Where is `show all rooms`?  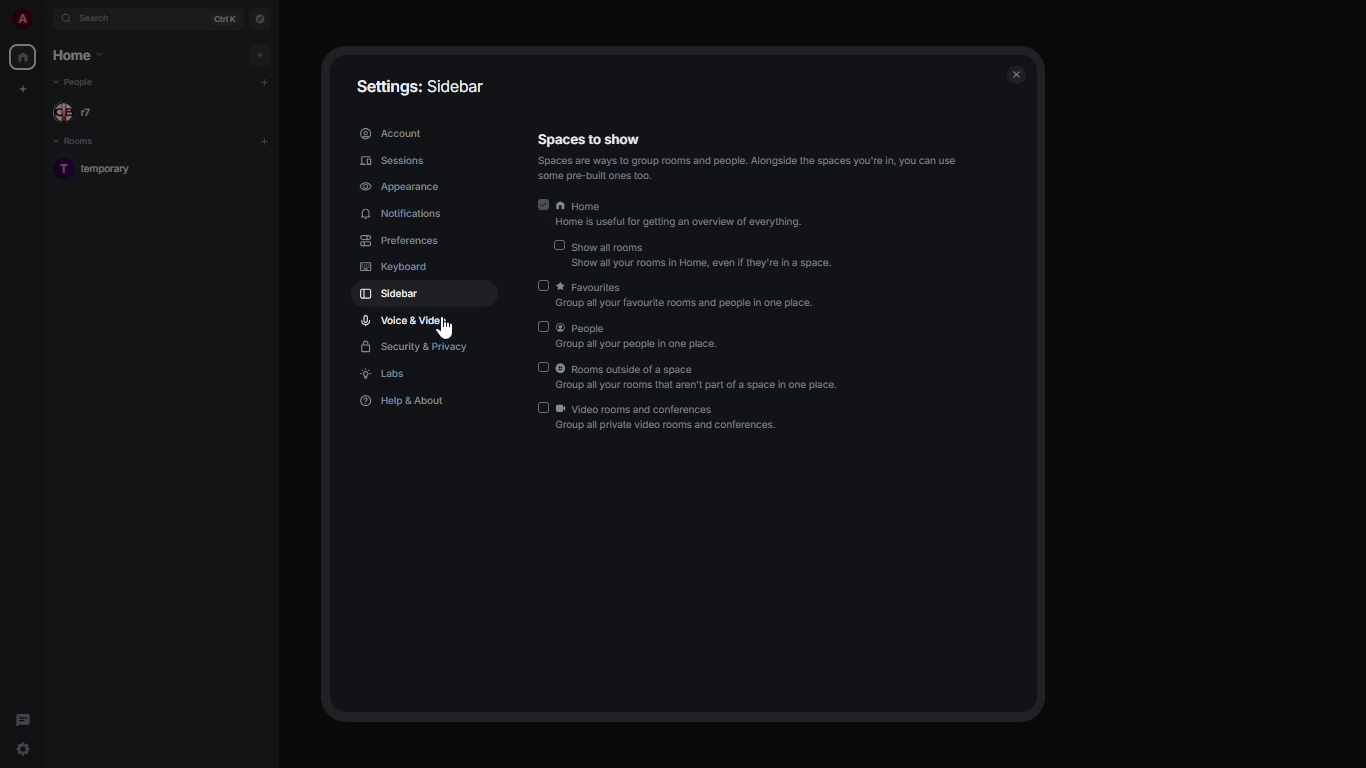 show all rooms is located at coordinates (708, 257).